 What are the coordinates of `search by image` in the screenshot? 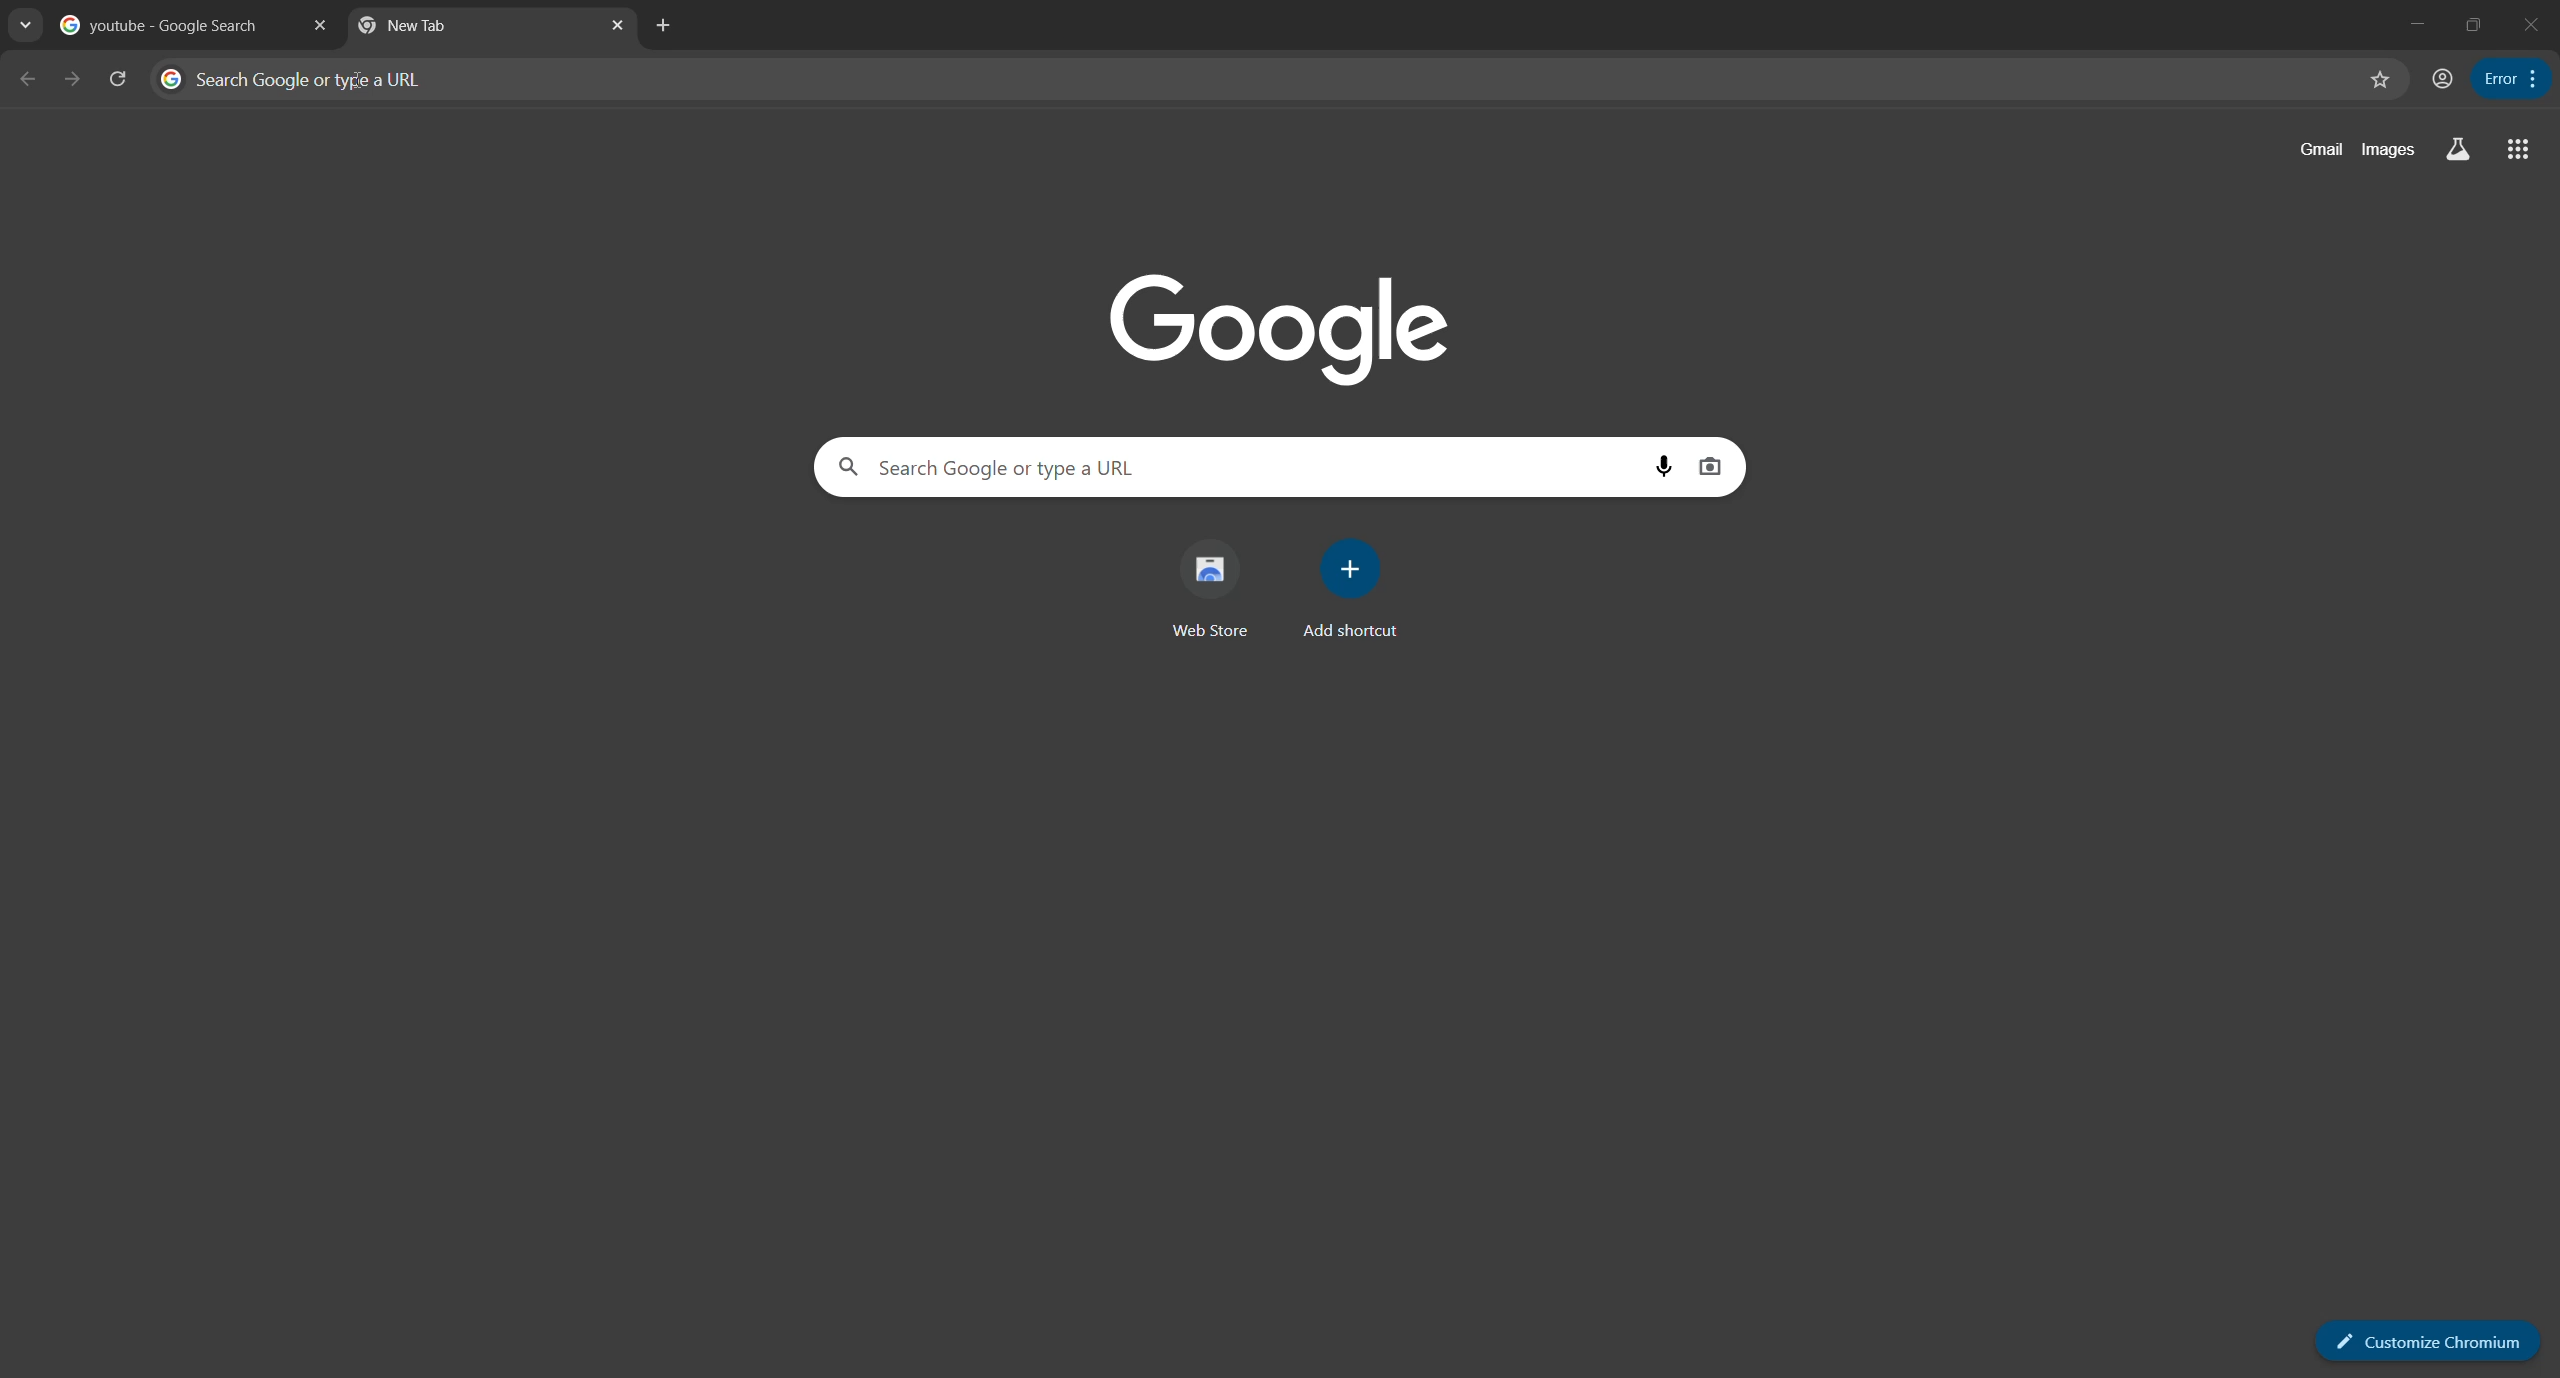 It's located at (1711, 468).